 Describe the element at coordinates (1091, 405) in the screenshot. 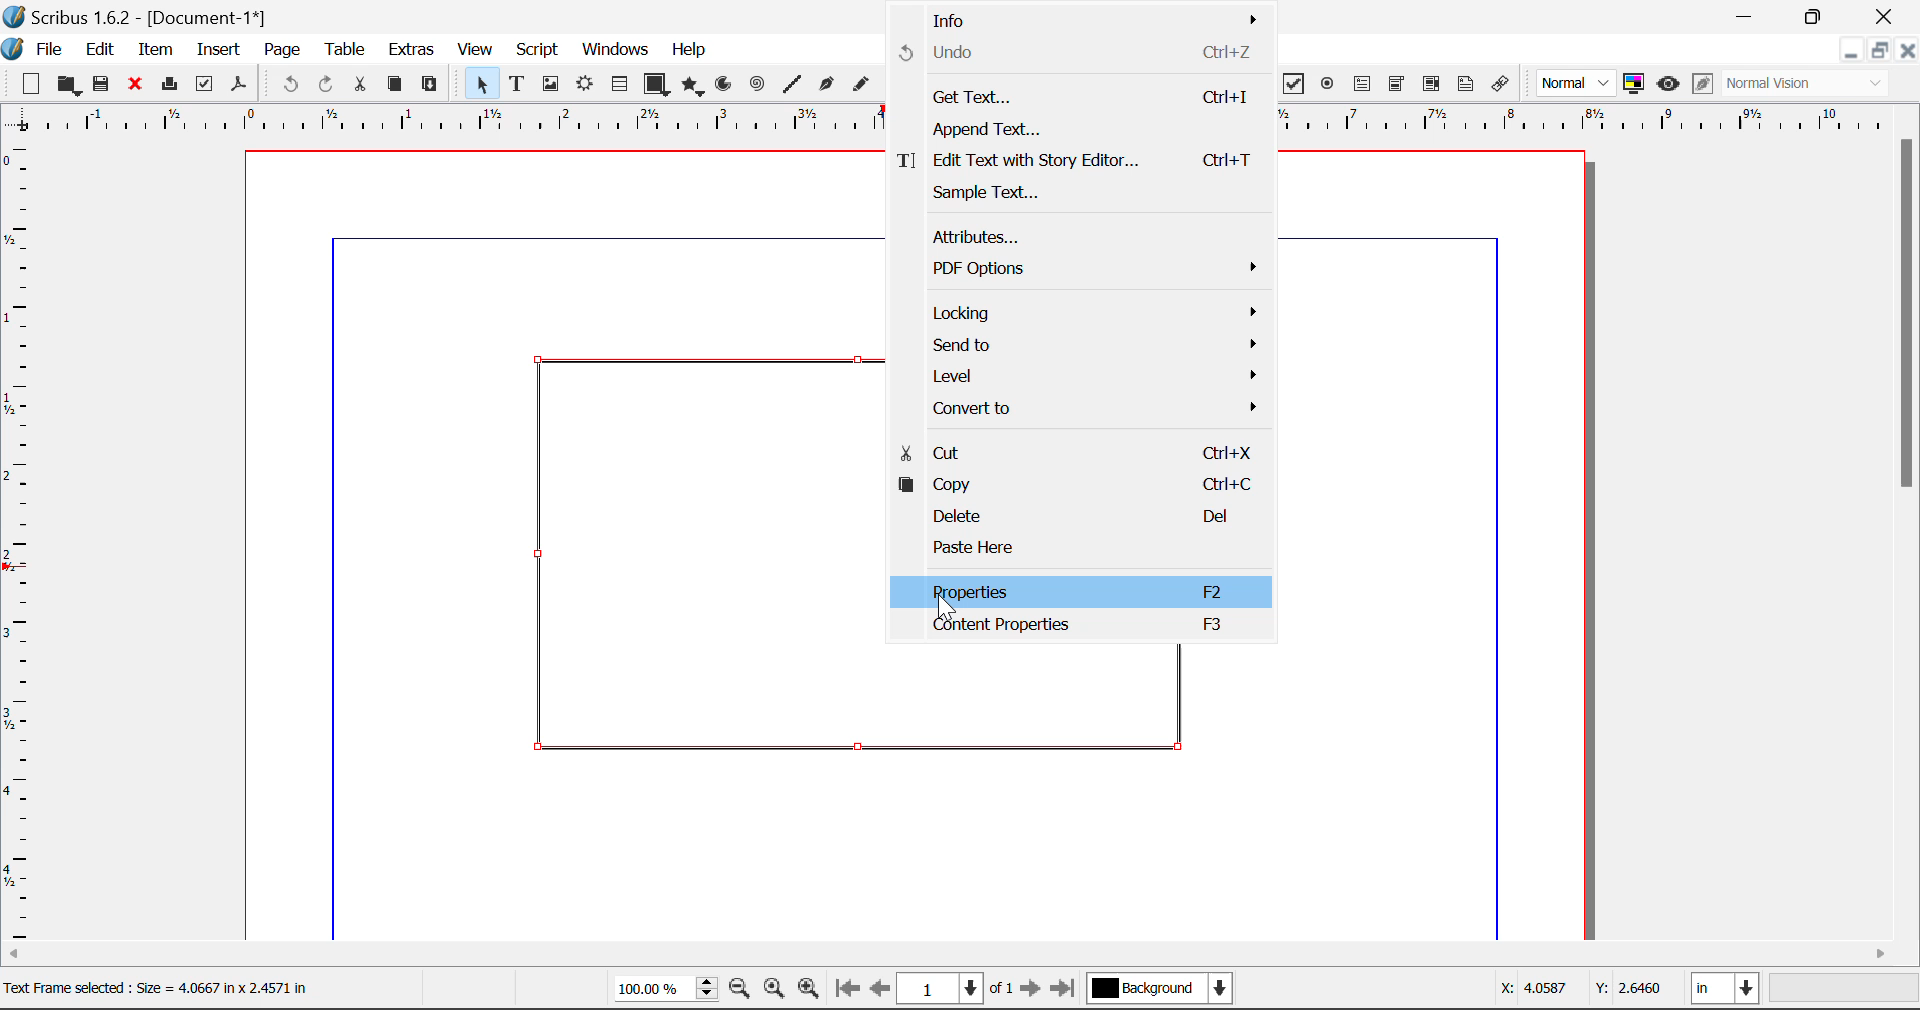

I see `Convert to` at that location.